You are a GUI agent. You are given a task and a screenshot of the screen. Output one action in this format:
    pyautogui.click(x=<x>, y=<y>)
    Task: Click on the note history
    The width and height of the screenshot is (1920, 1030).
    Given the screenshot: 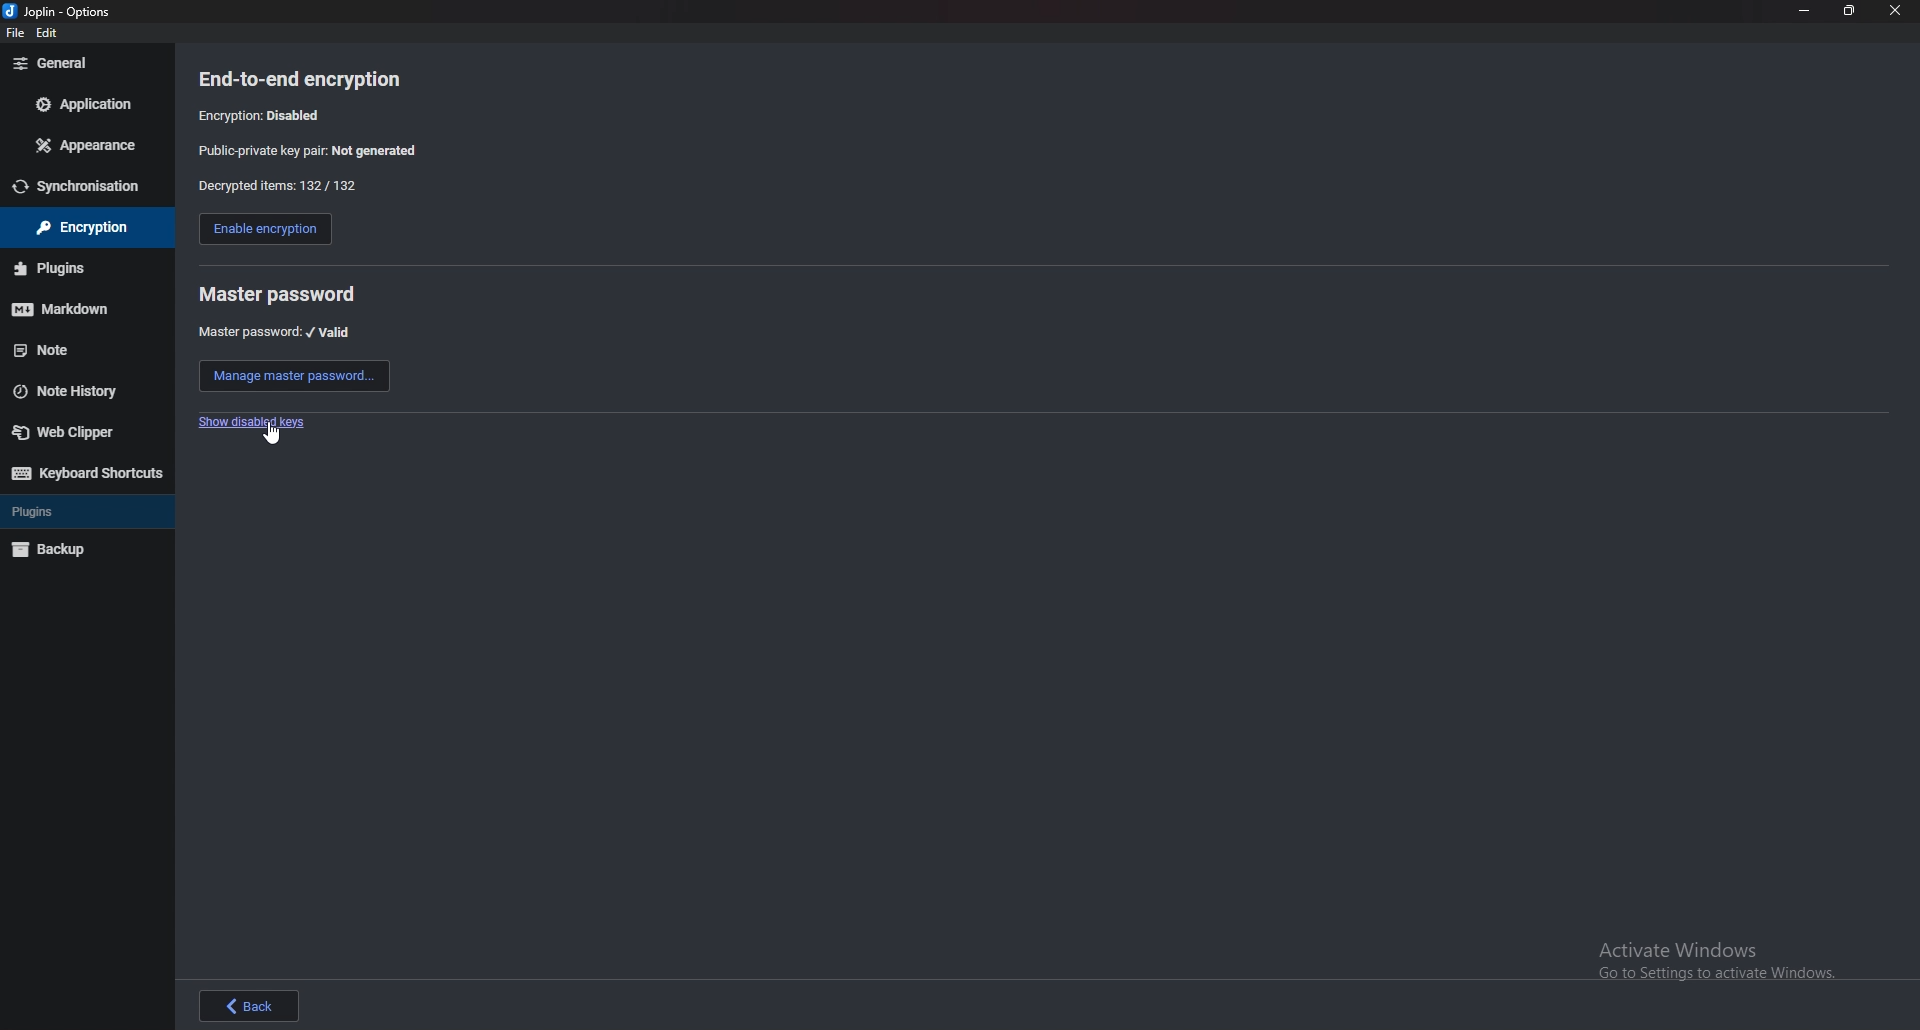 What is the action you would take?
    pyautogui.click(x=81, y=391)
    